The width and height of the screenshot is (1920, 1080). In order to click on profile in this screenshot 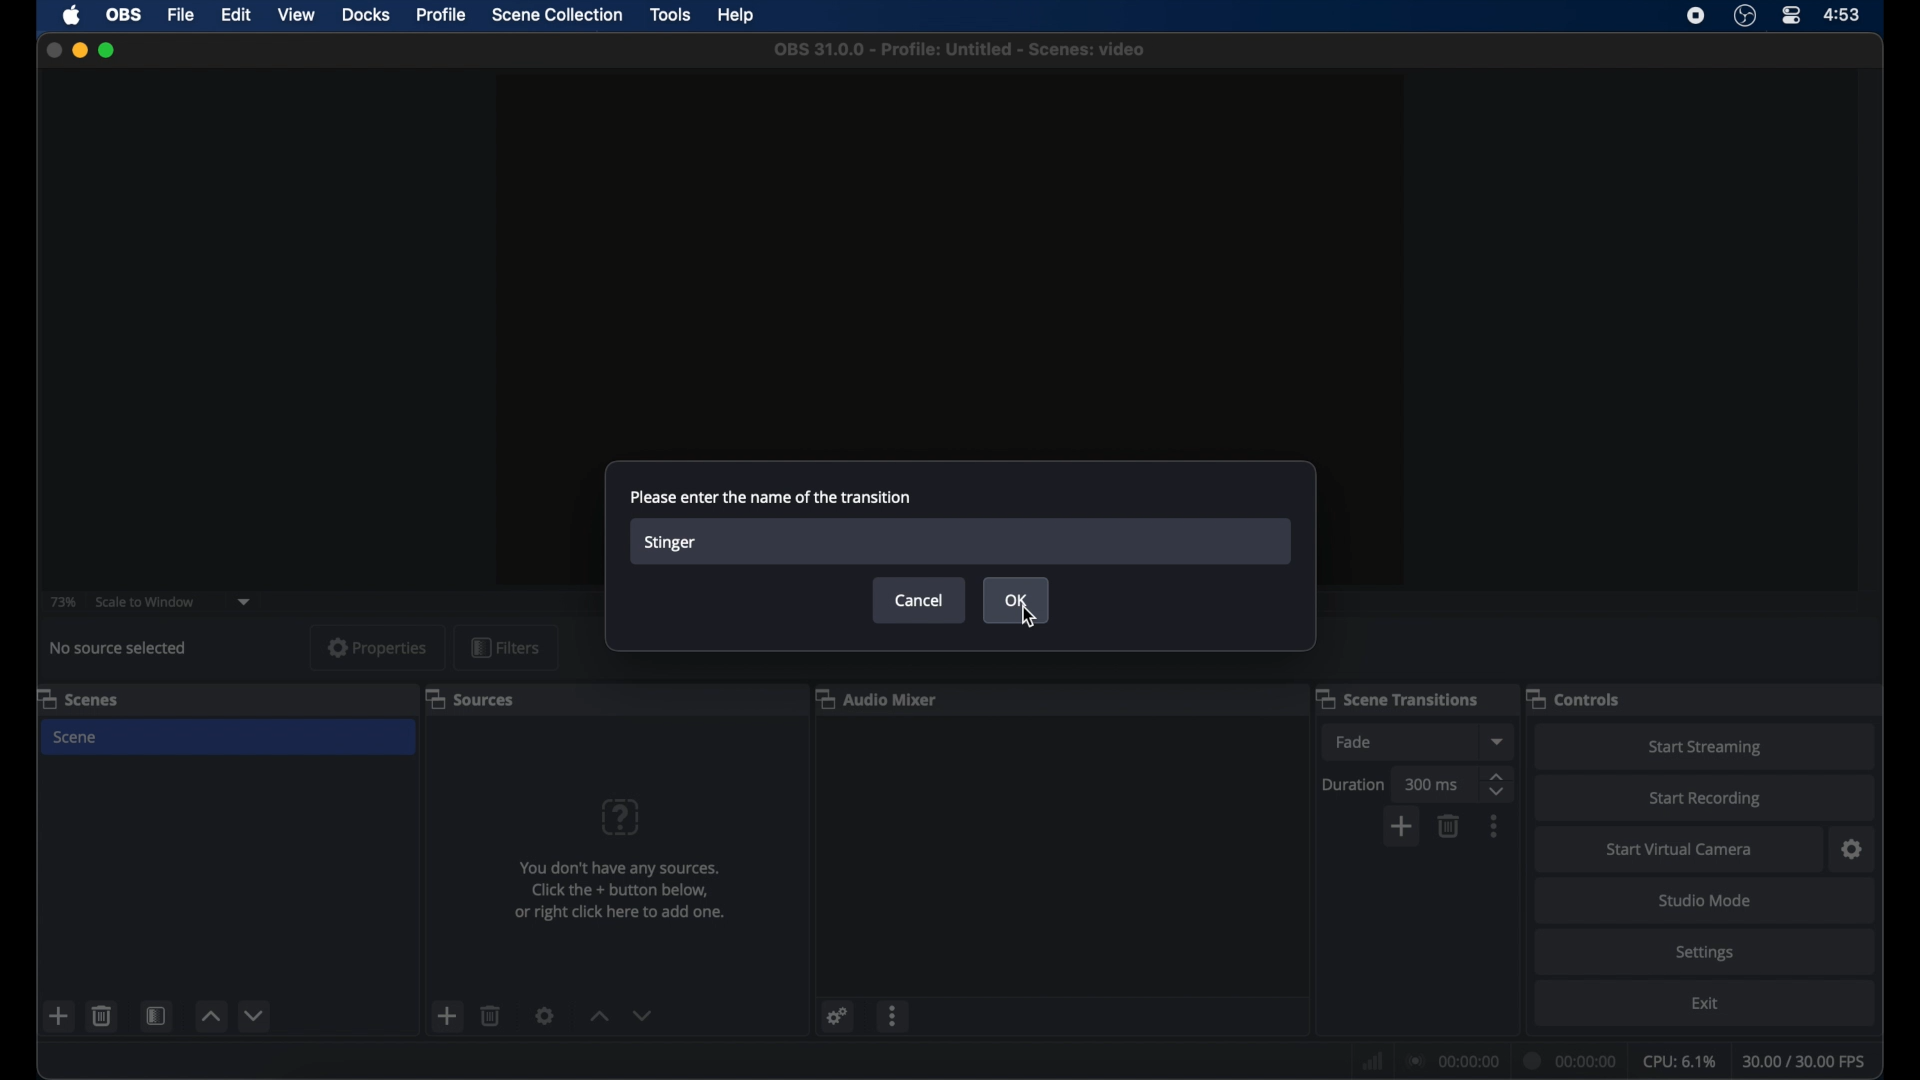, I will do `click(439, 15)`.